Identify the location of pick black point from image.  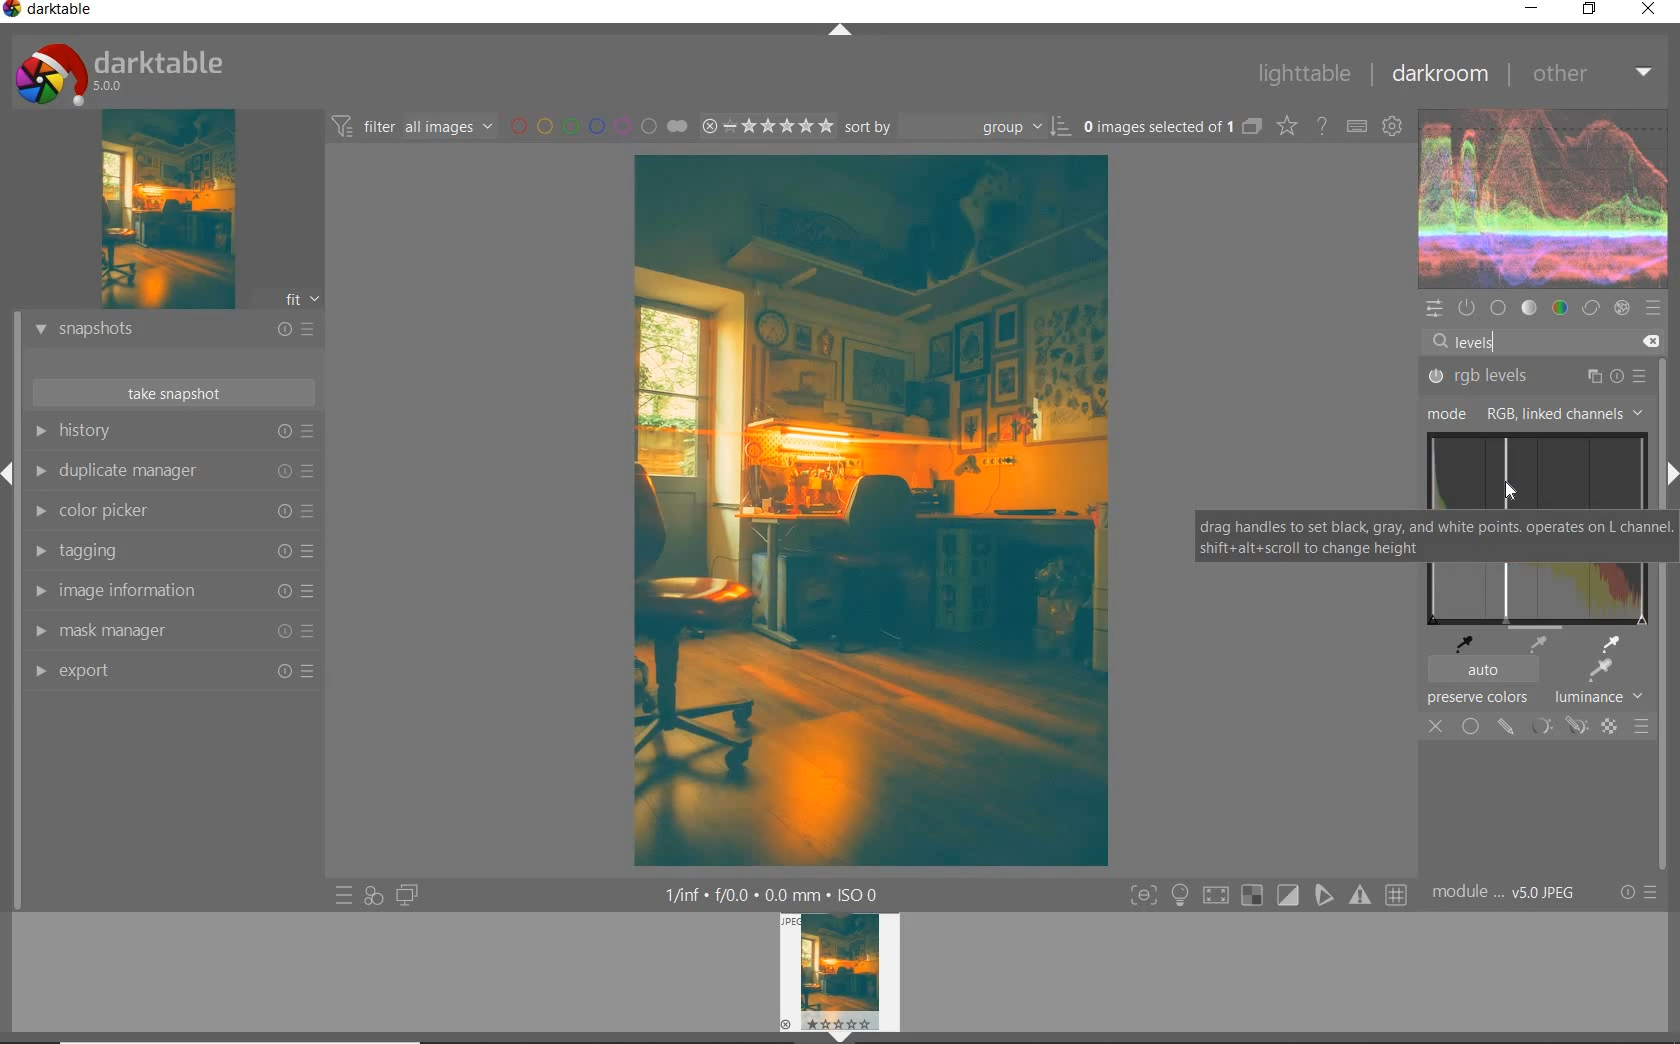
(1467, 642).